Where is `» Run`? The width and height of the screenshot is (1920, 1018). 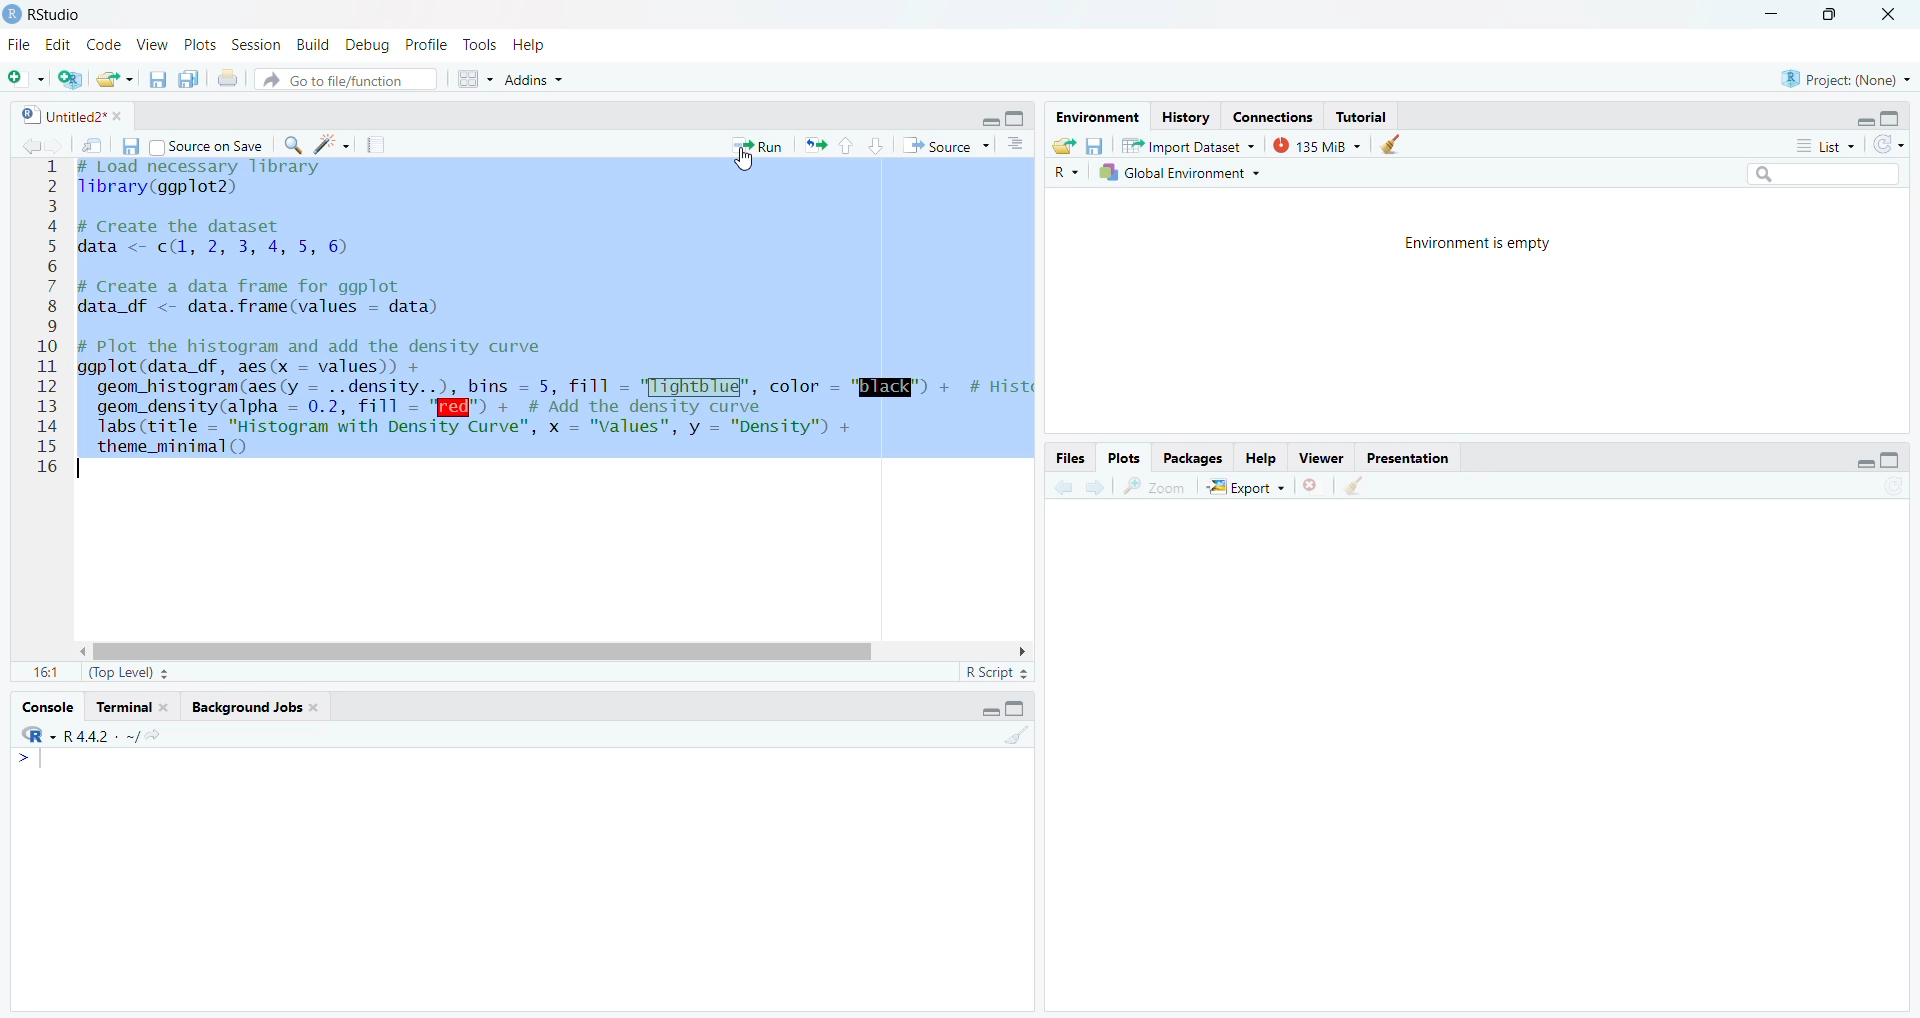
» Run is located at coordinates (762, 145).